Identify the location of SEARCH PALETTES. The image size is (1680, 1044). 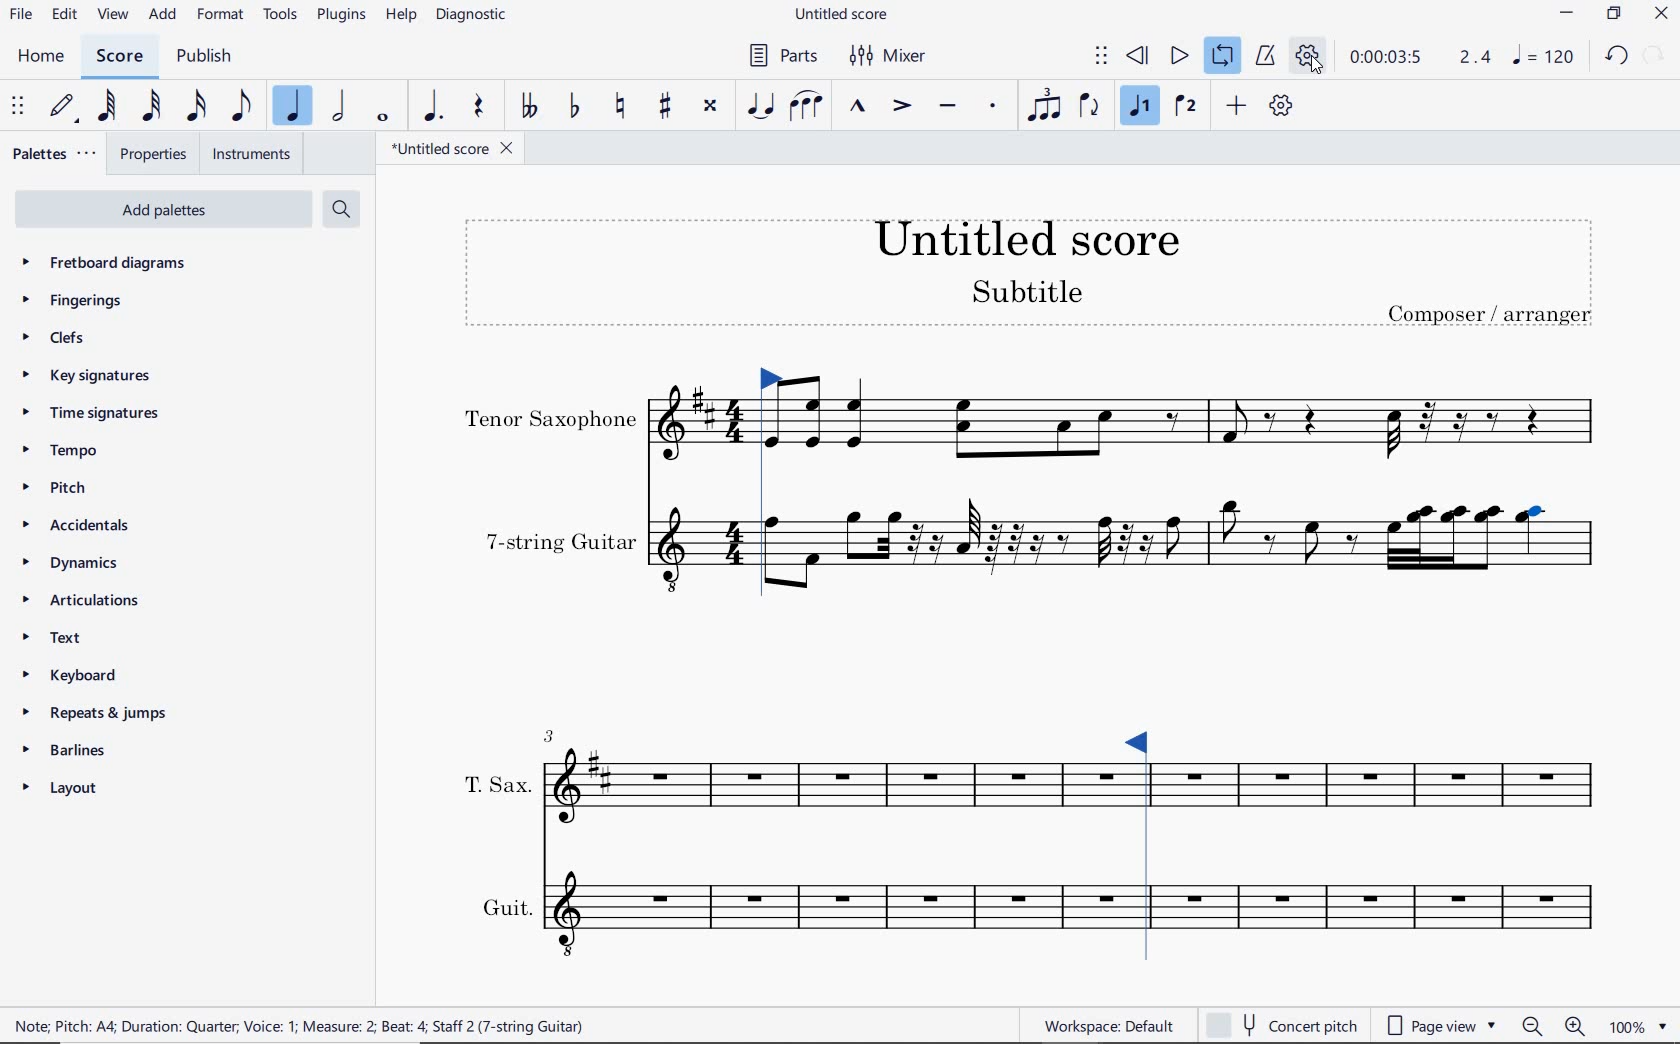
(341, 208).